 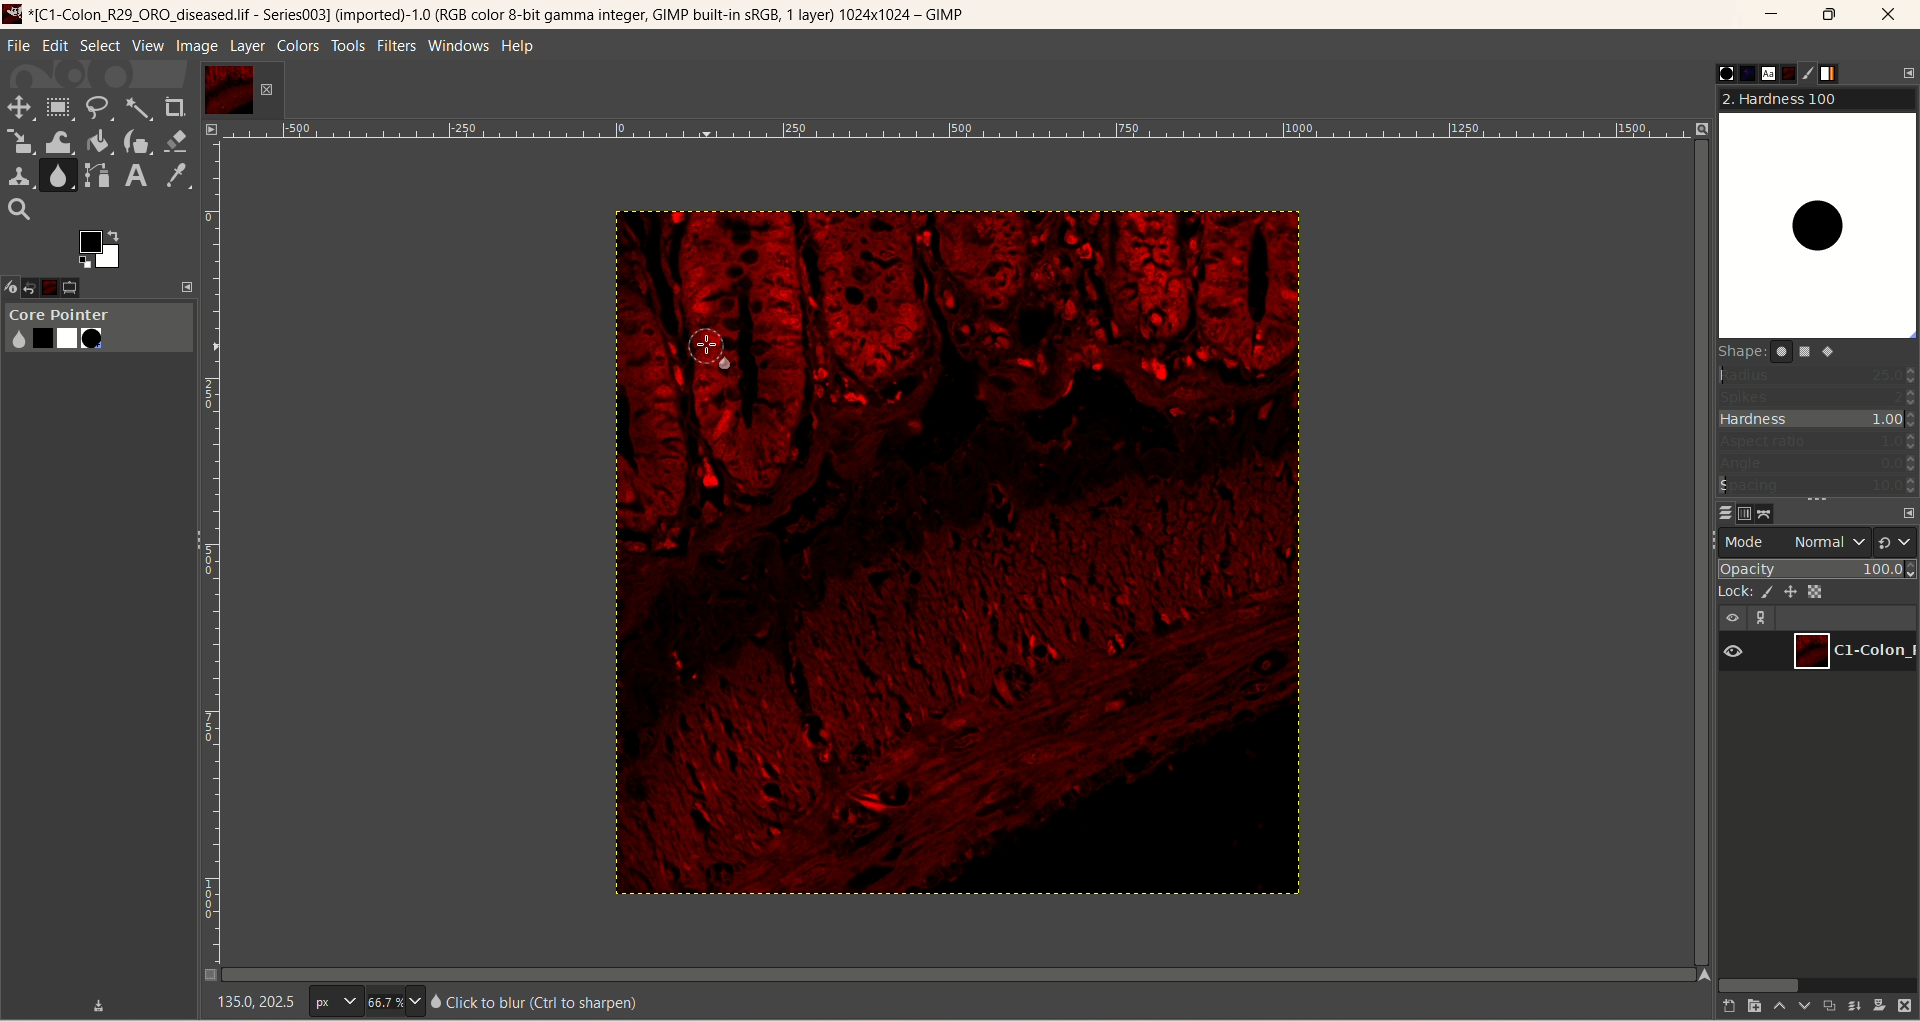 I want to click on create a new layer with last used values, so click(x=1719, y=1007).